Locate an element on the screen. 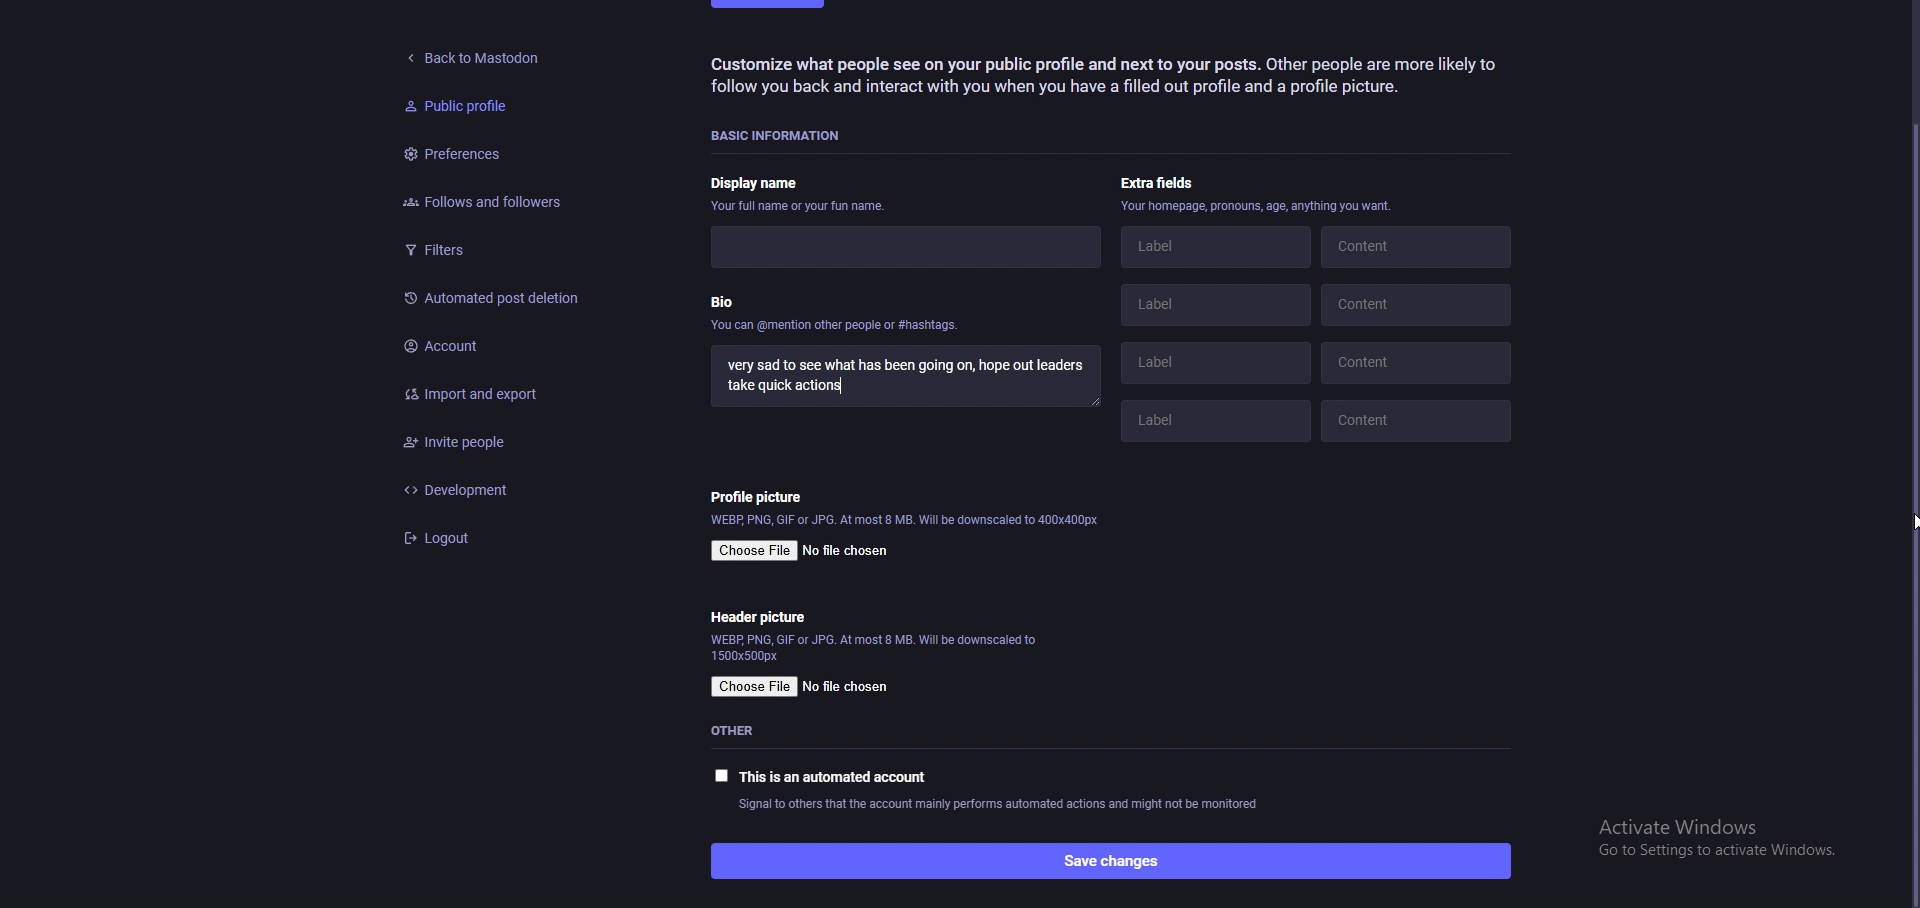  header picture is located at coordinates (760, 617).